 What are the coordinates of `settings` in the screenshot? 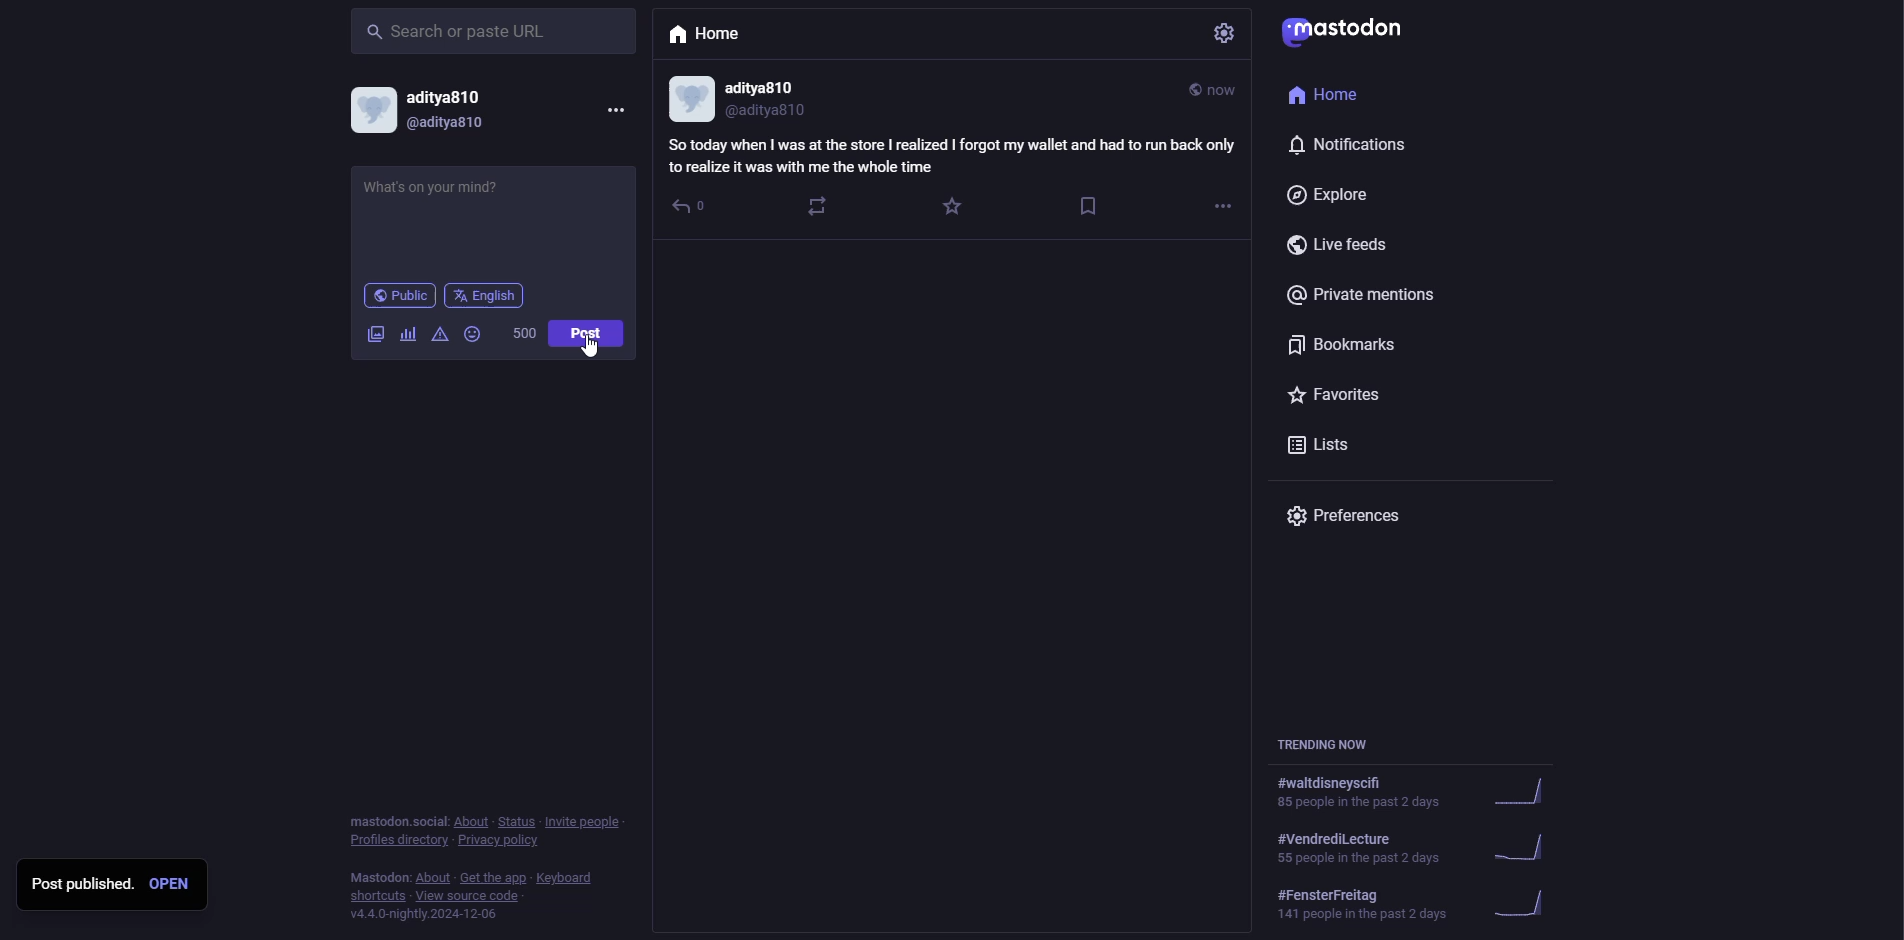 It's located at (1227, 36).